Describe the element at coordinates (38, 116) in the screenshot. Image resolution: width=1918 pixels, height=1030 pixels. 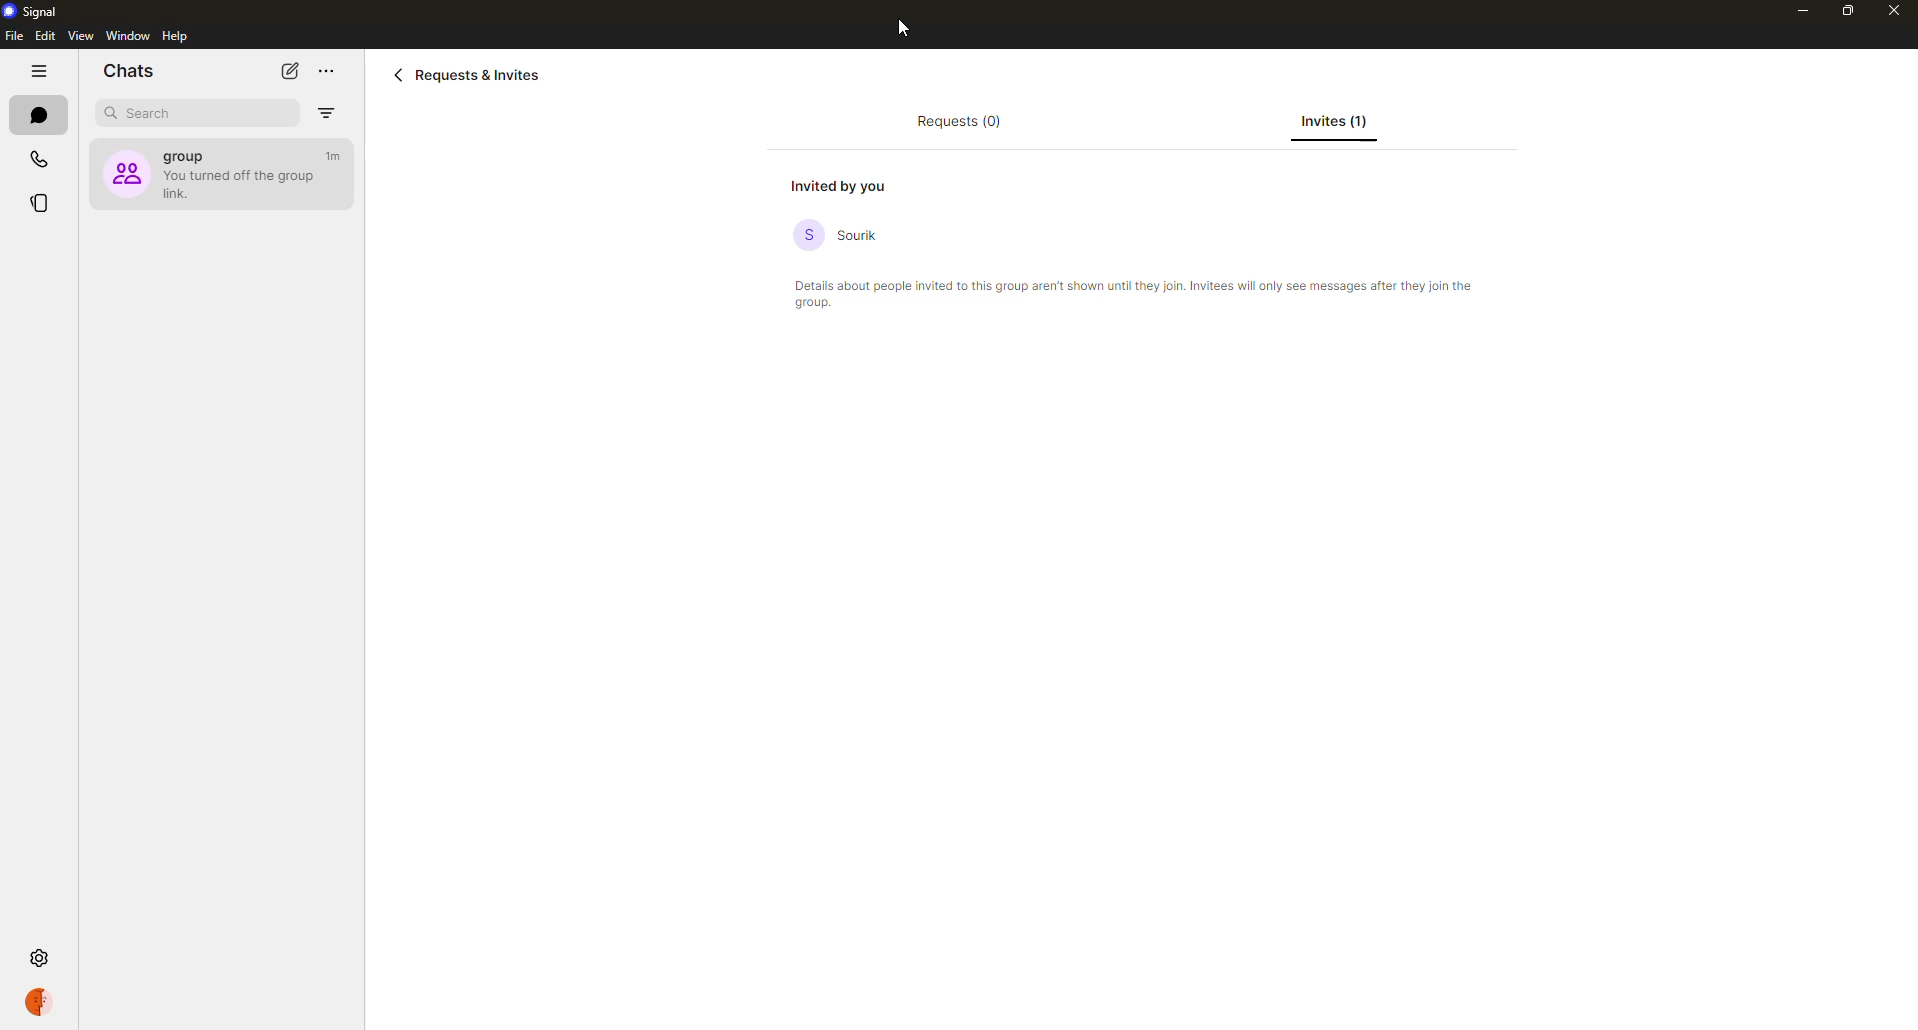
I see `chats` at that location.